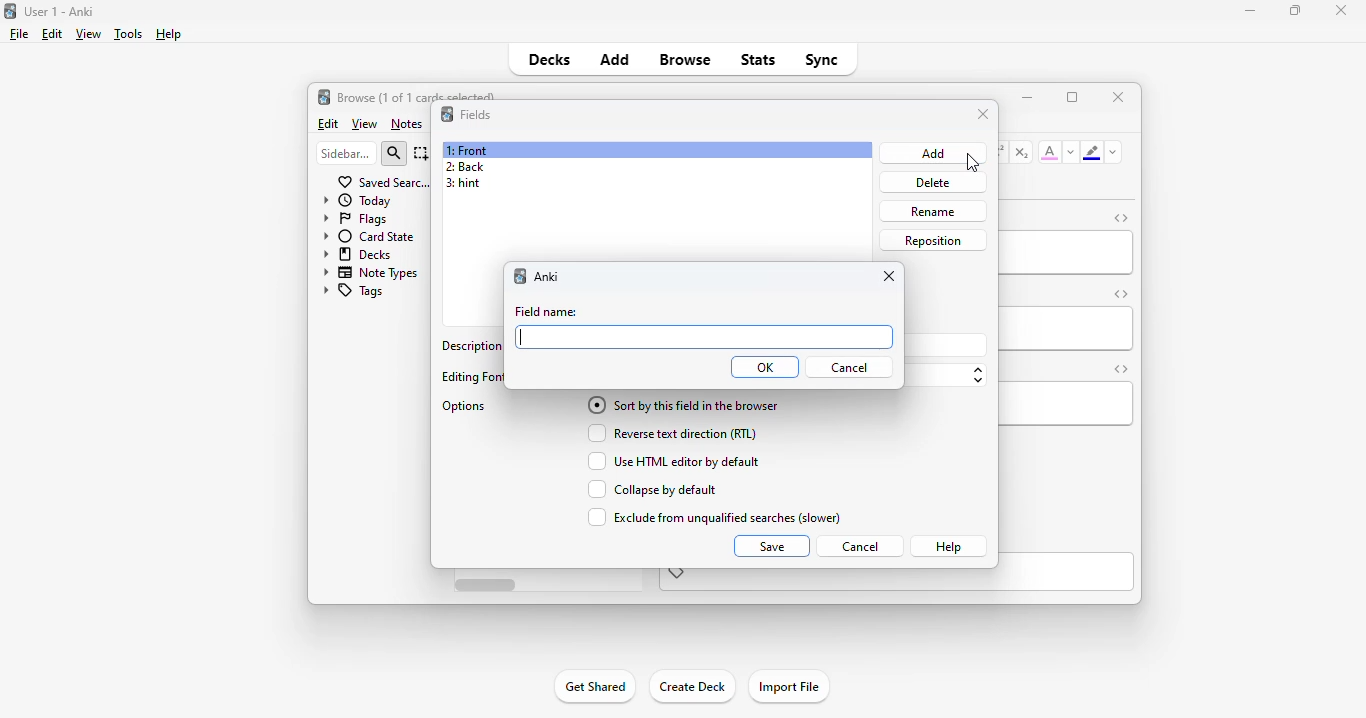 Image resolution: width=1366 pixels, height=718 pixels. What do you see at coordinates (849, 367) in the screenshot?
I see `cancel` at bounding box center [849, 367].